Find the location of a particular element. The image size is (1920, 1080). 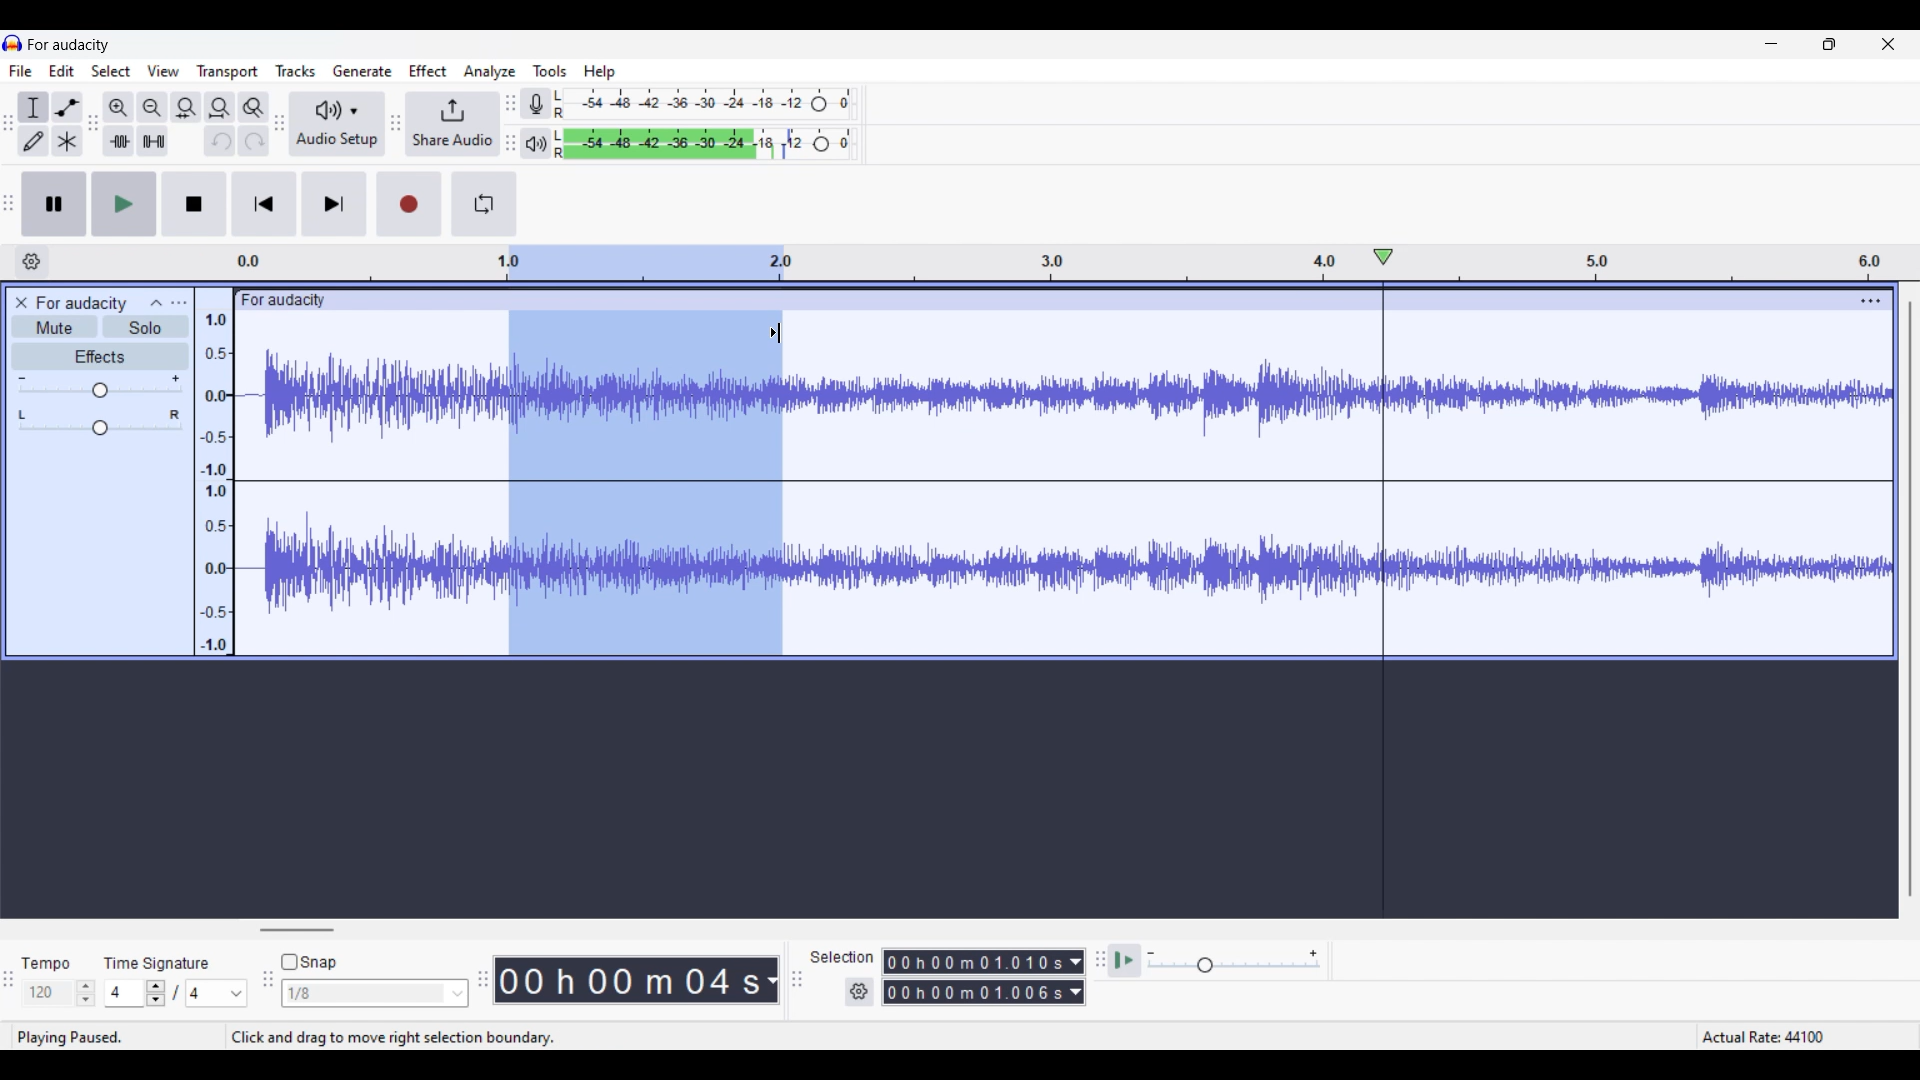

Timeline options is located at coordinates (32, 262).